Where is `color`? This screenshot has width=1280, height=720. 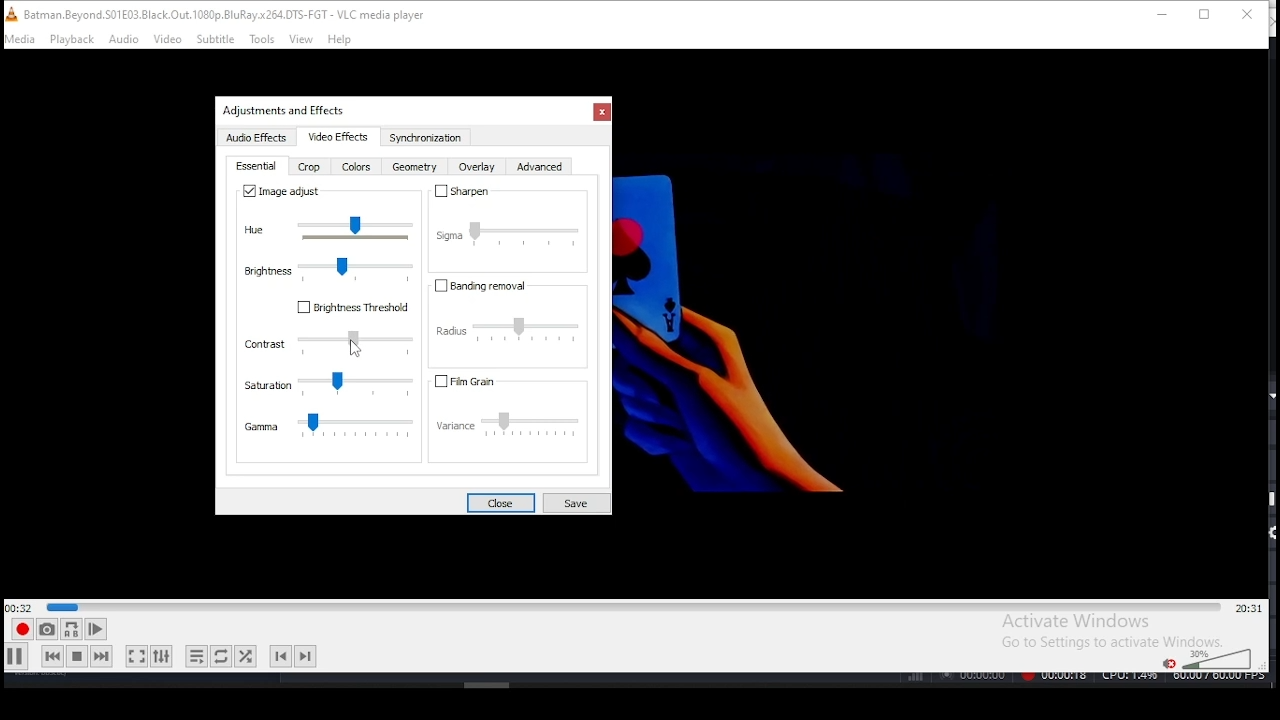 color is located at coordinates (356, 168).